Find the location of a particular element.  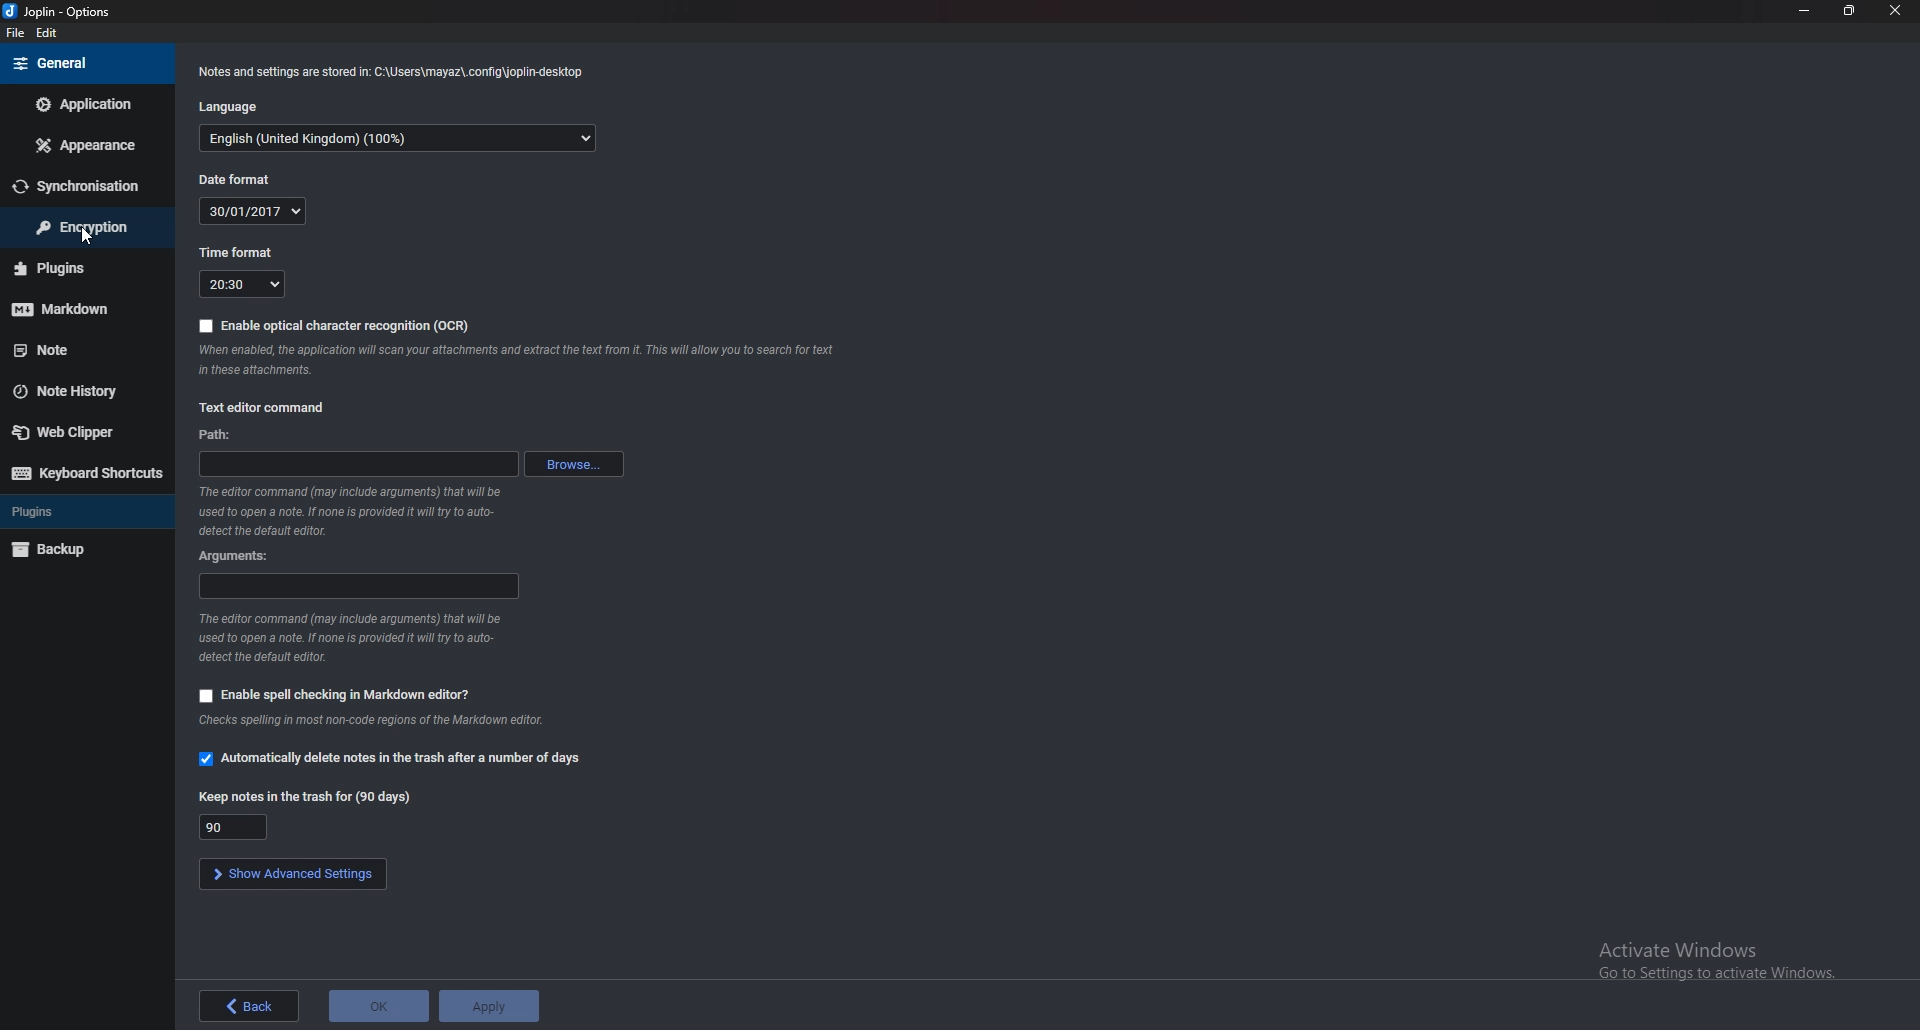

options is located at coordinates (62, 10).